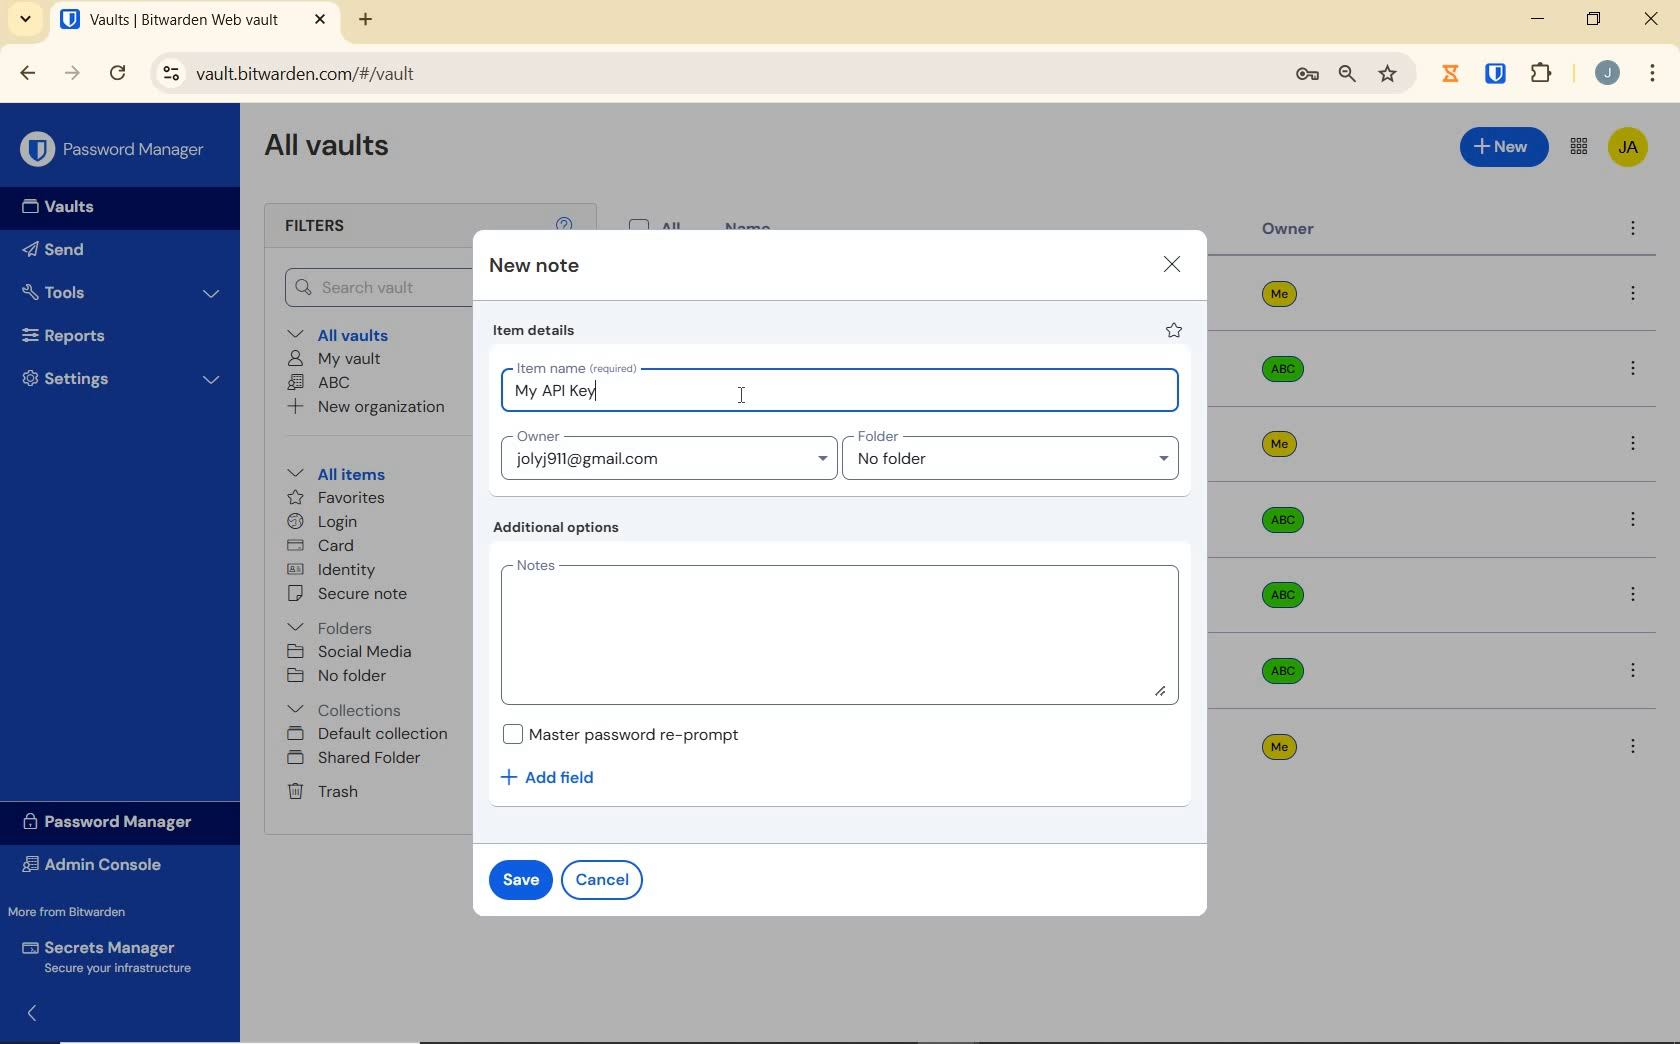 This screenshot has height=1044, width=1680. I want to click on toggle between admin console and password manager, so click(1577, 147).